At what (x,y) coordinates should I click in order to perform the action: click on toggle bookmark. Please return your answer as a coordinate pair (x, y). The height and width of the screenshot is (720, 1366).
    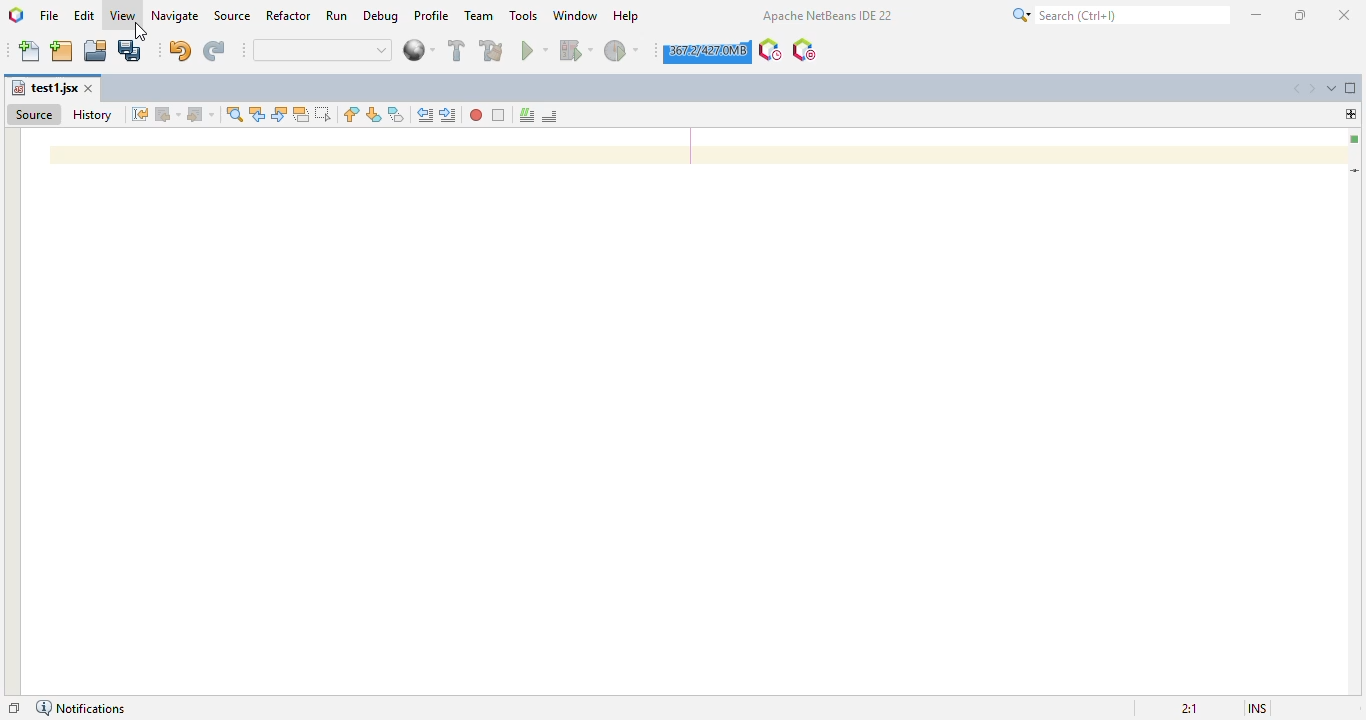
    Looking at the image, I should click on (397, 114).